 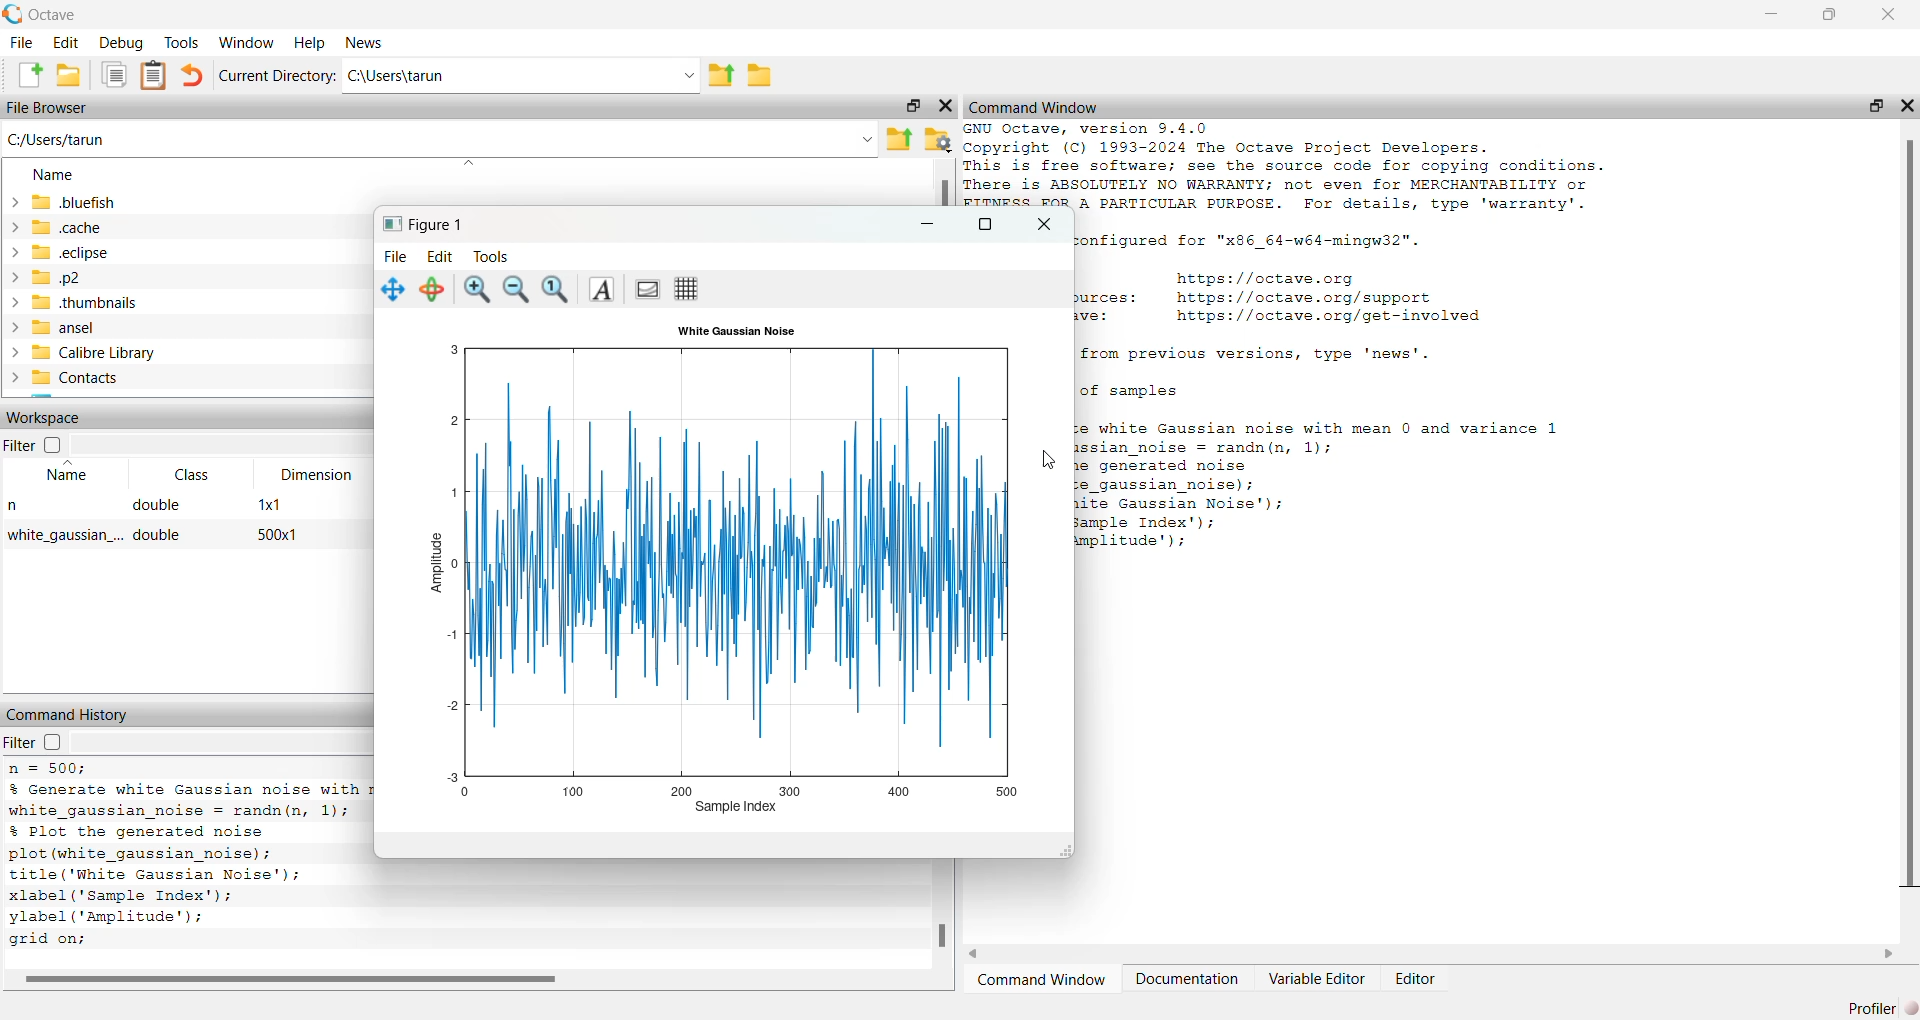 What do you see at coordinates (941, 182) in the screenshot?
I see `vertical scroll bar` at bounding box center [941, 182].